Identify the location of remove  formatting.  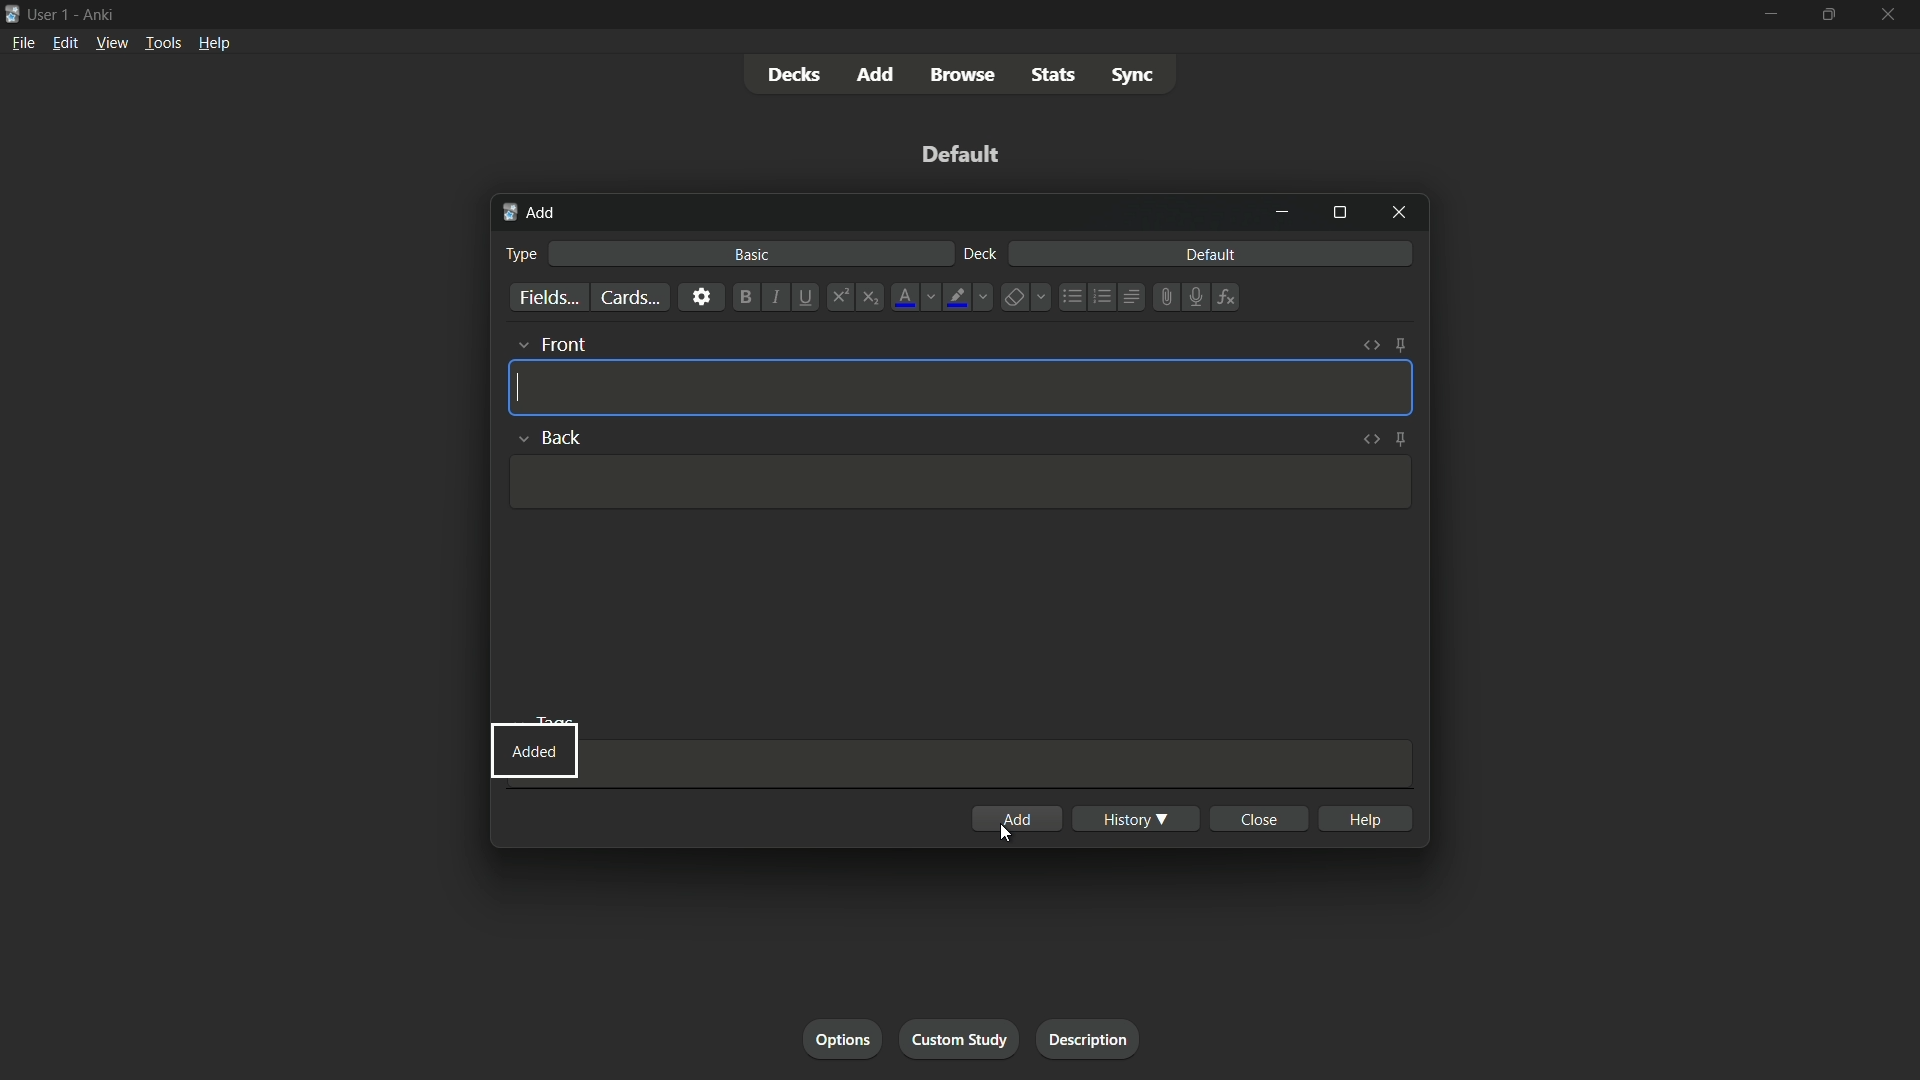
(1013, 298).